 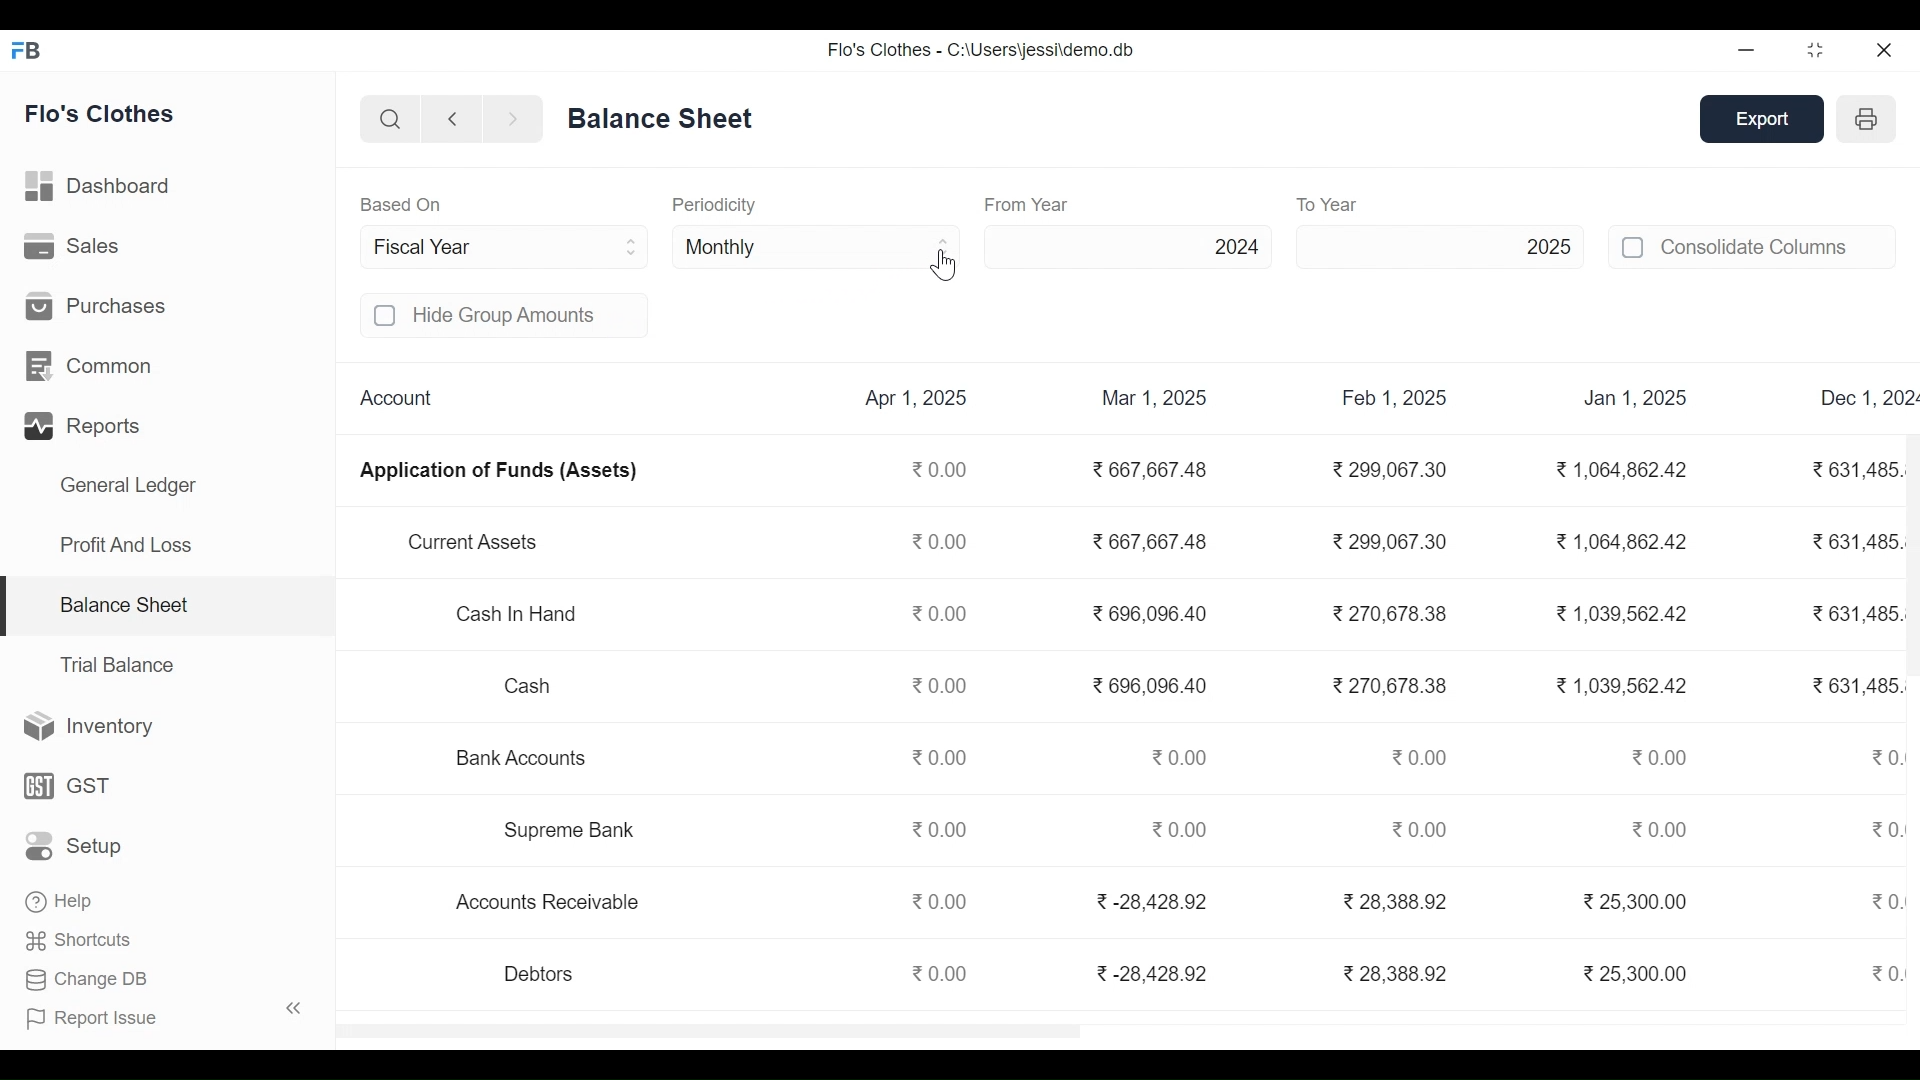 What do you see at coordinates (1911, 553) in the screenshot?
I see `scrollbar` at bounding box center [1911, 553].